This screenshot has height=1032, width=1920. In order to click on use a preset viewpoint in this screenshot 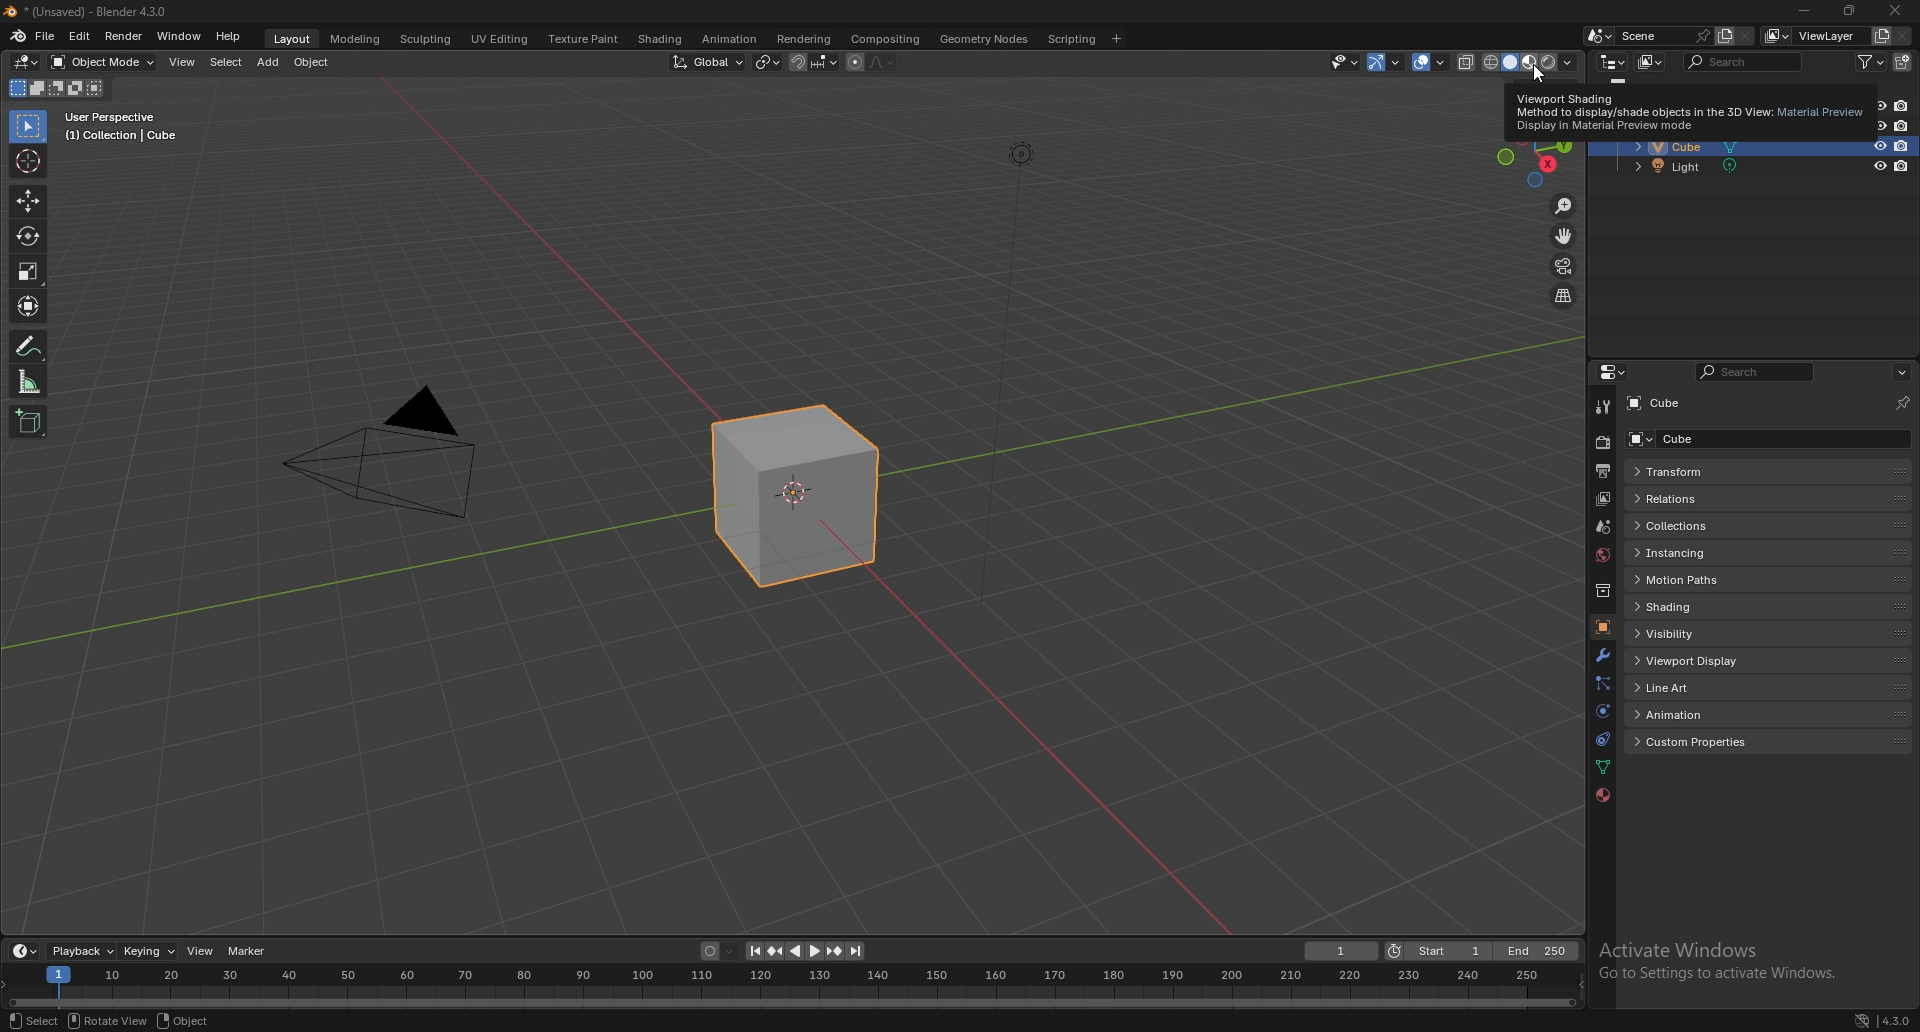, I will do `click(1538, 169)`.